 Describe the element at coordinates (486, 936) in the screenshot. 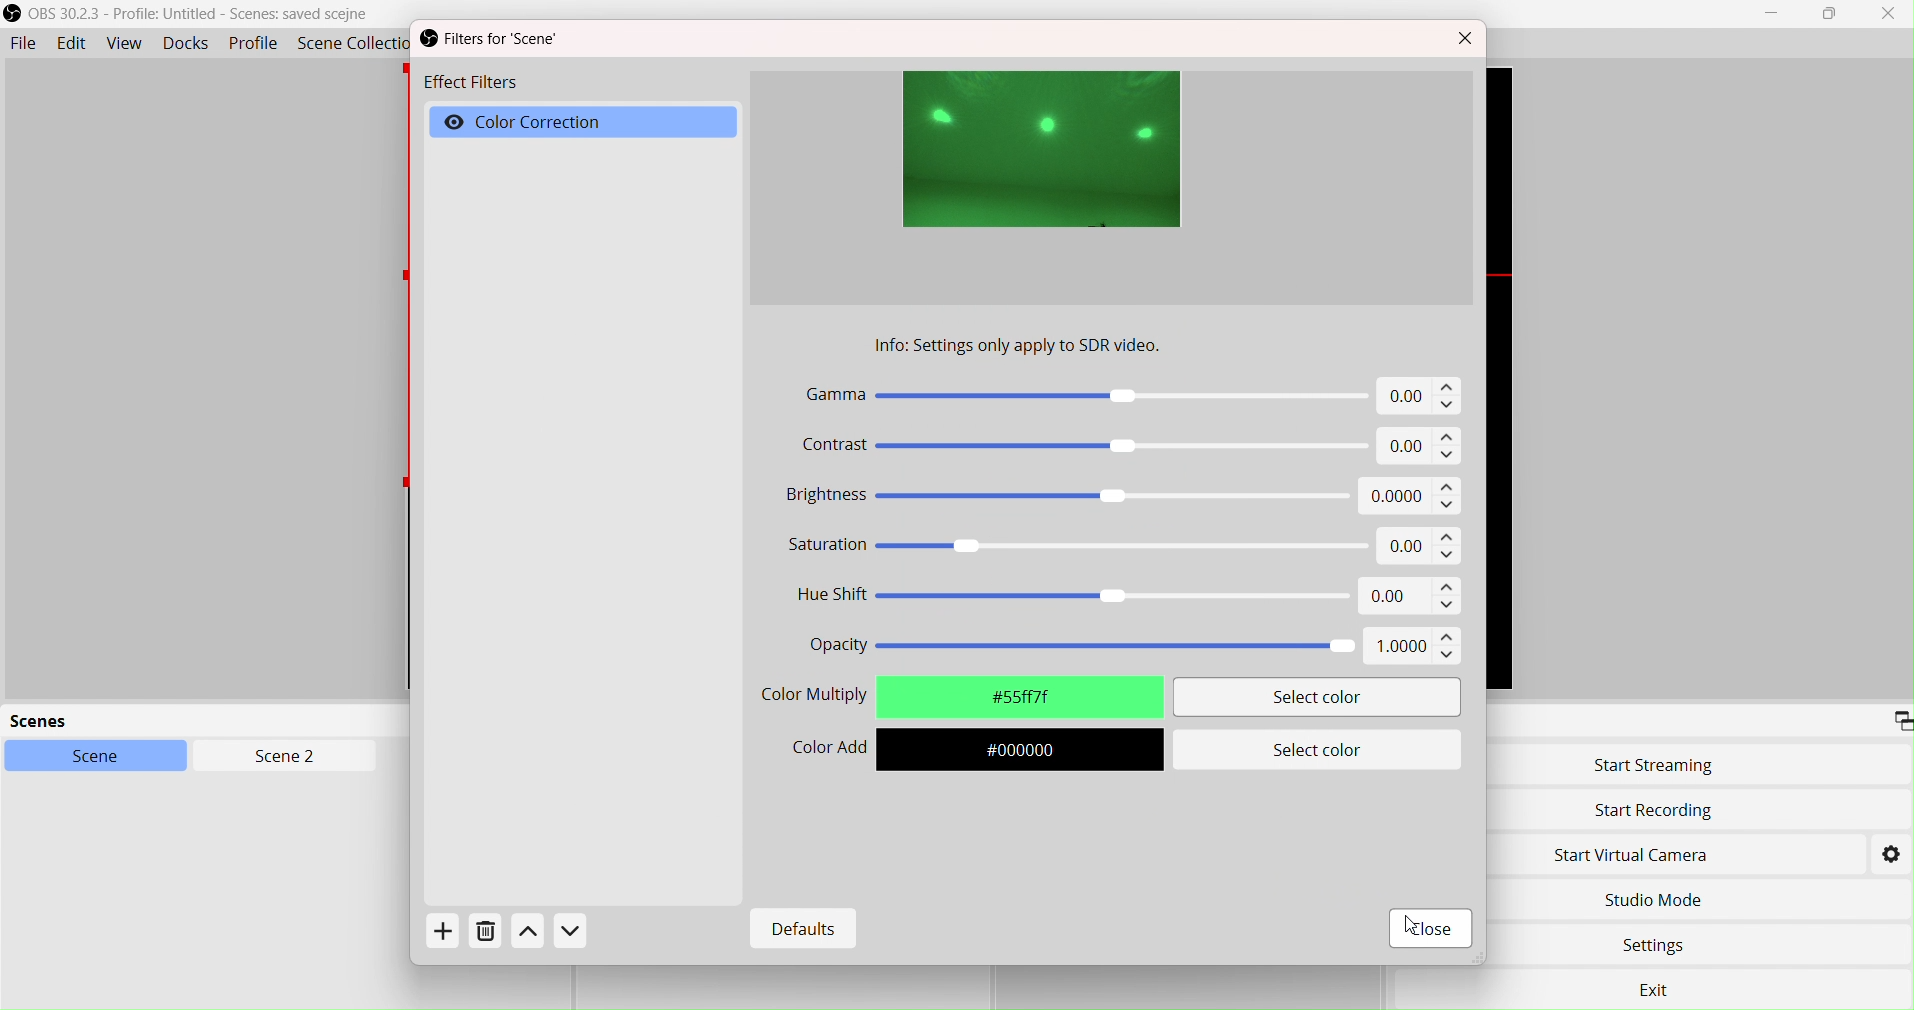

I see `Delete` at that location.